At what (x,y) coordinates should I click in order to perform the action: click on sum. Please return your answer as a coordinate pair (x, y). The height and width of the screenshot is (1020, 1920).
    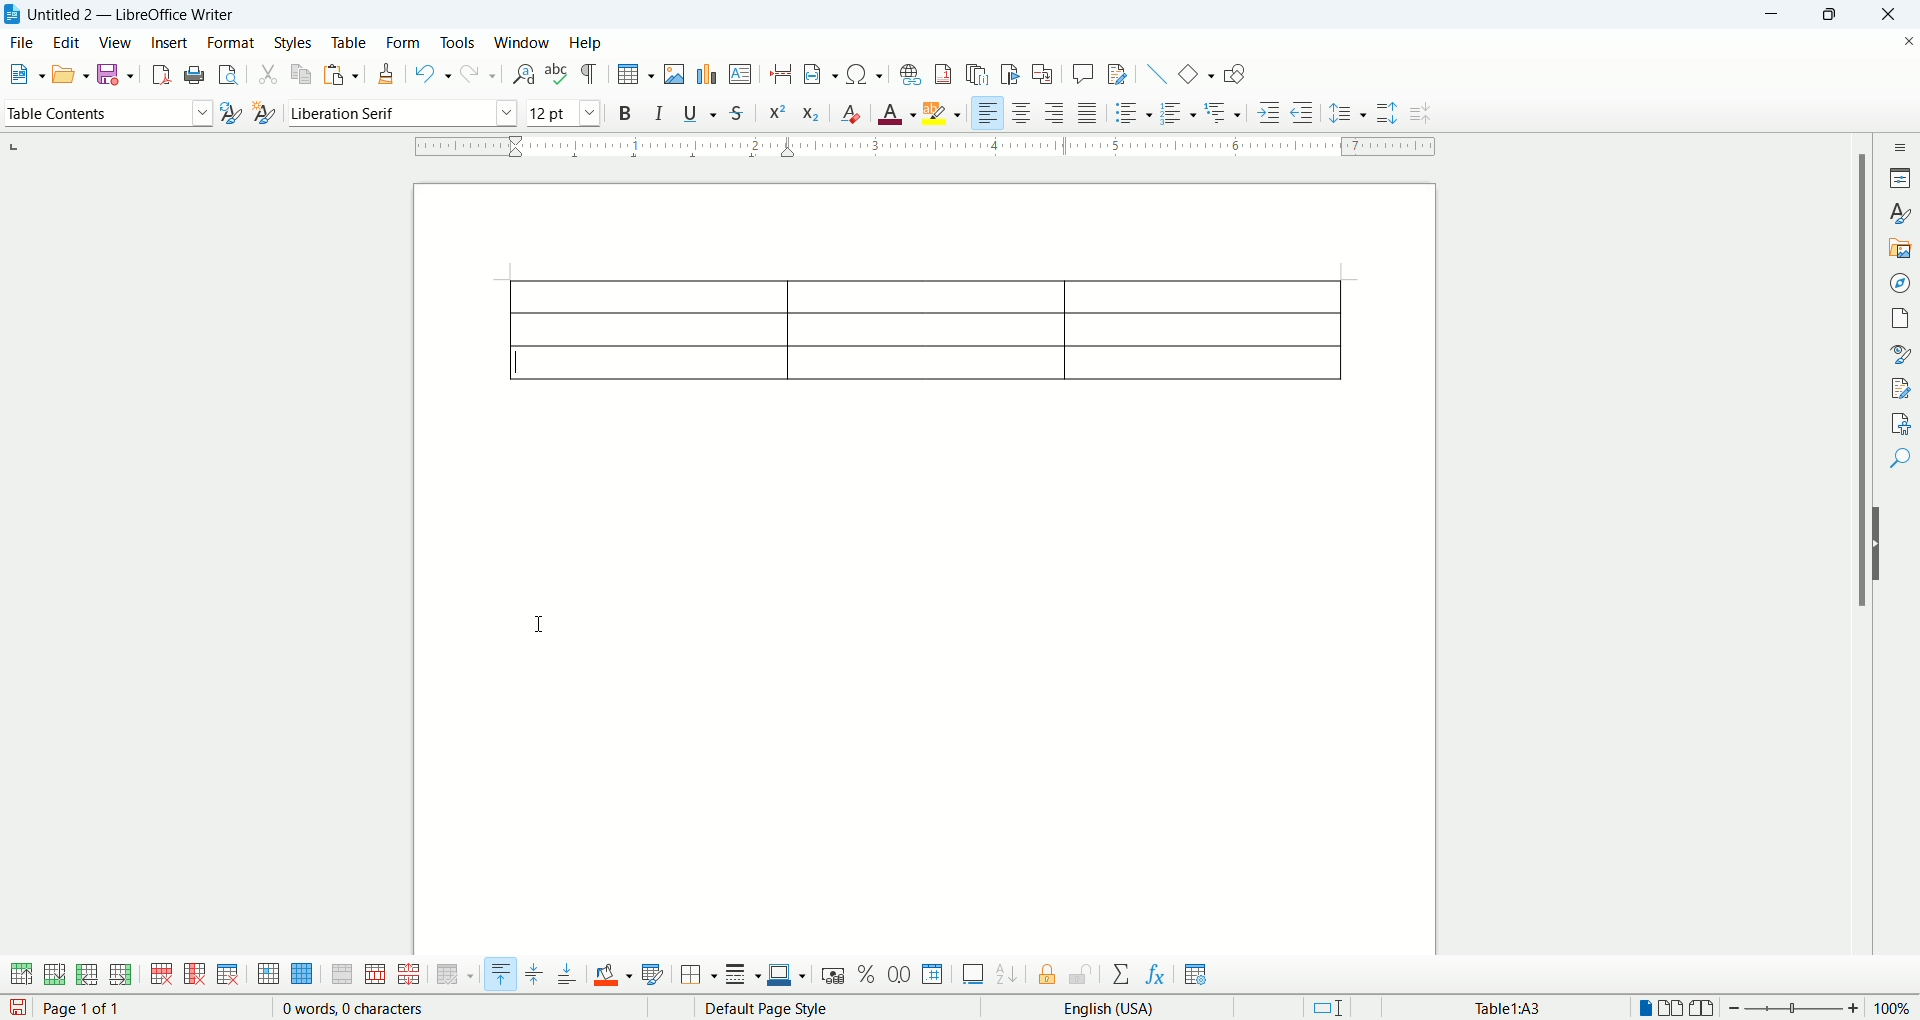
    Looking at the image, I should click on (1122, 974).